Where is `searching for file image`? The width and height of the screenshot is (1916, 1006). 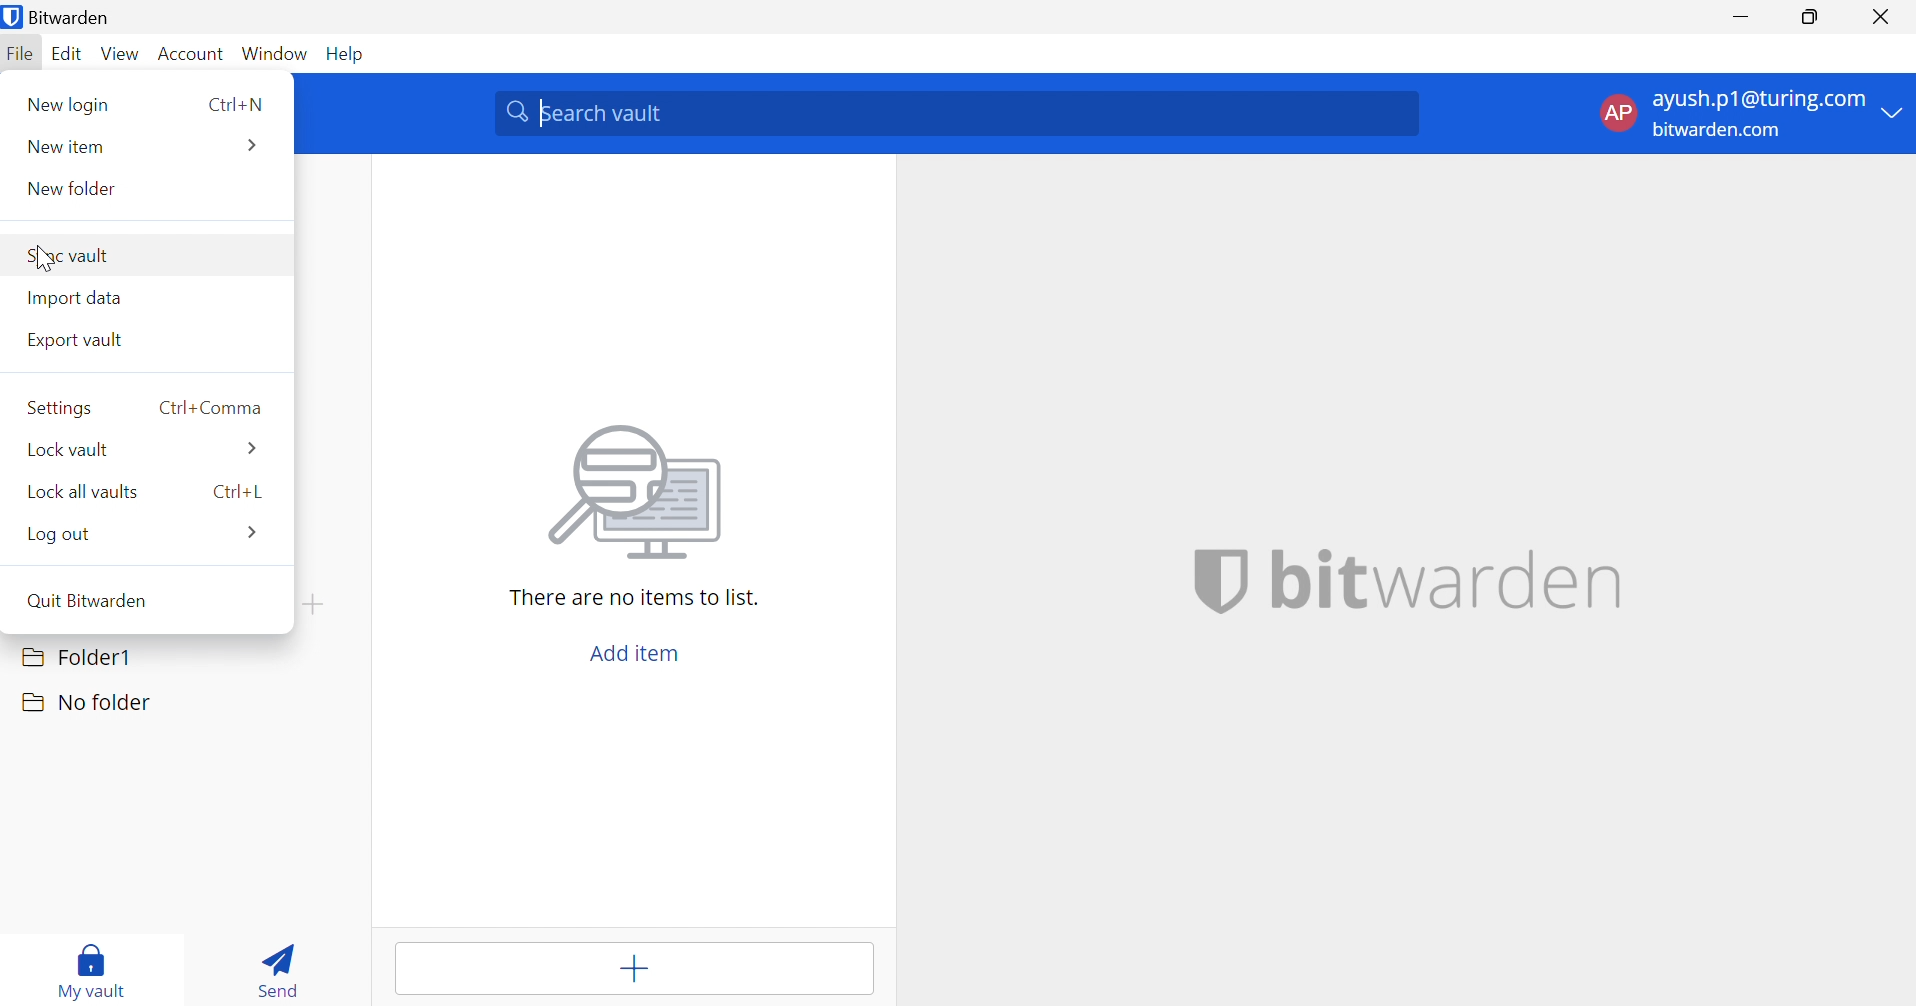
searching for file image is located at coordinates (640, 497).